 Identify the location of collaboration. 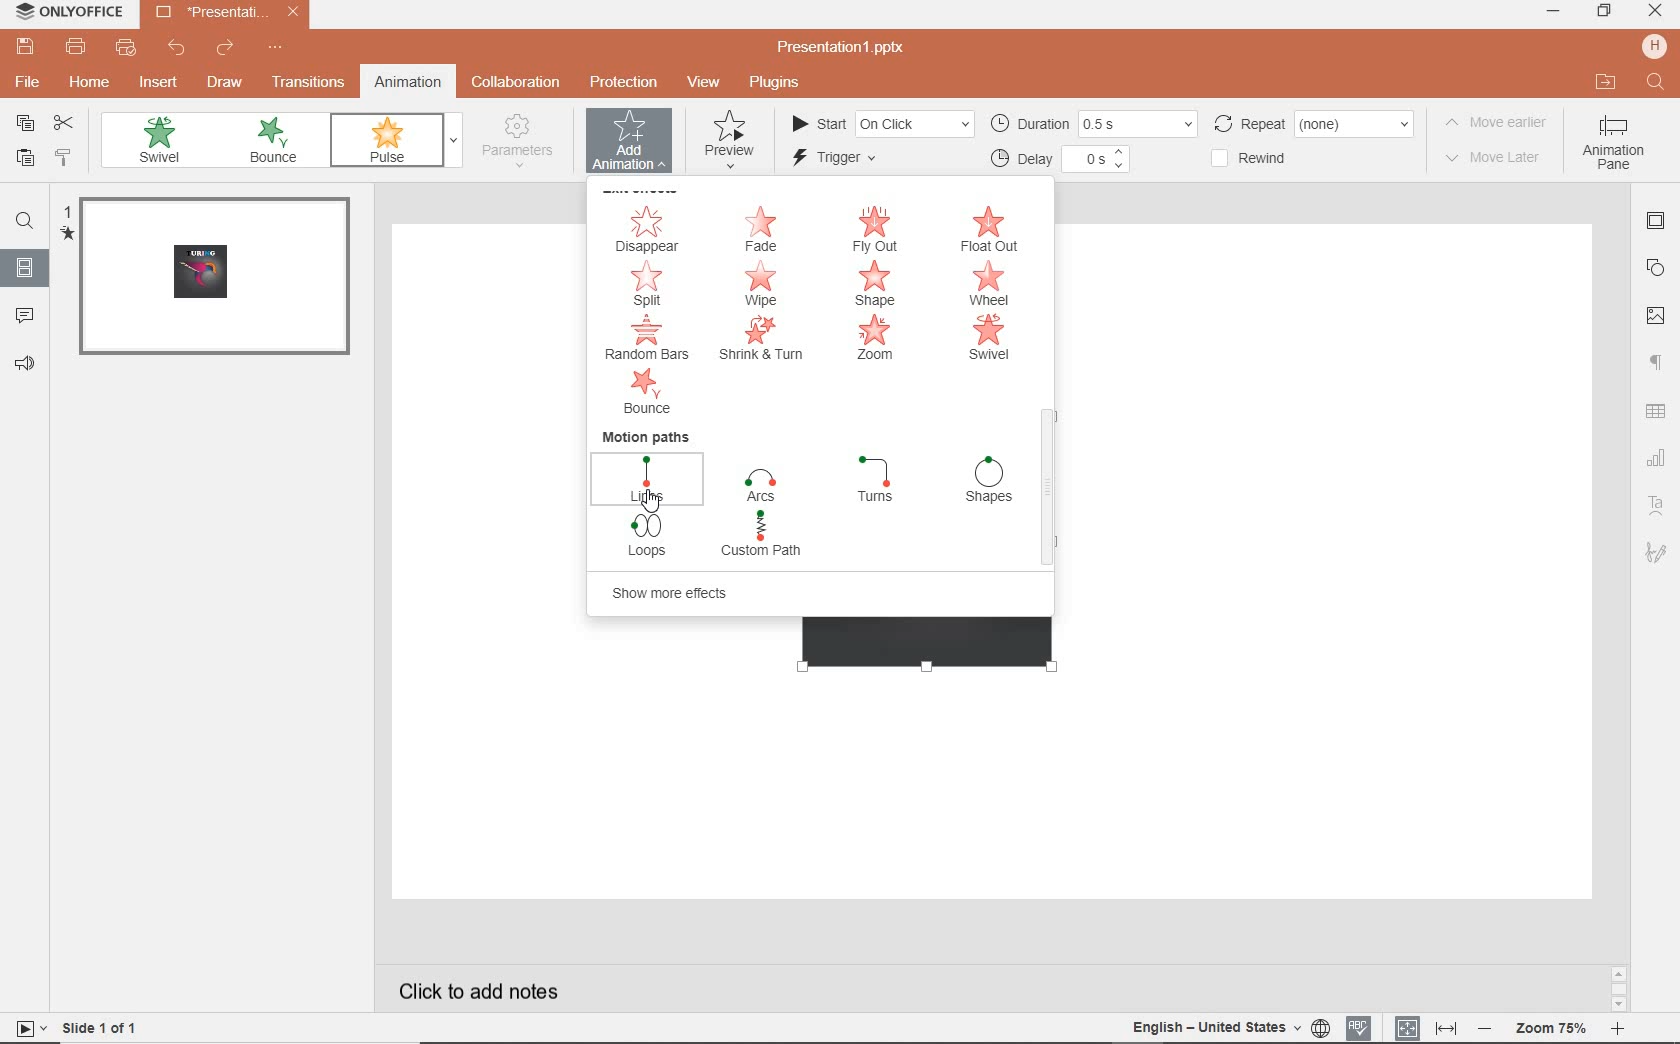
(517, 84).